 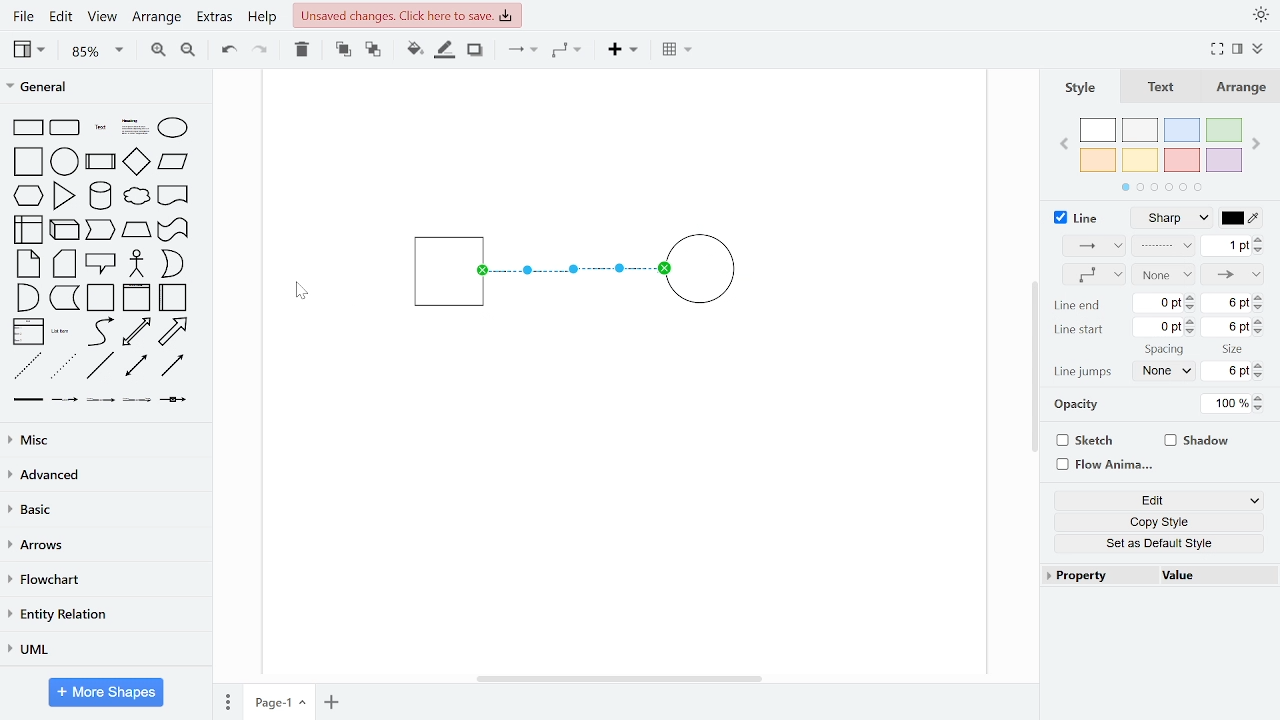 I want to click on fill color, so click(x=415, y=50).